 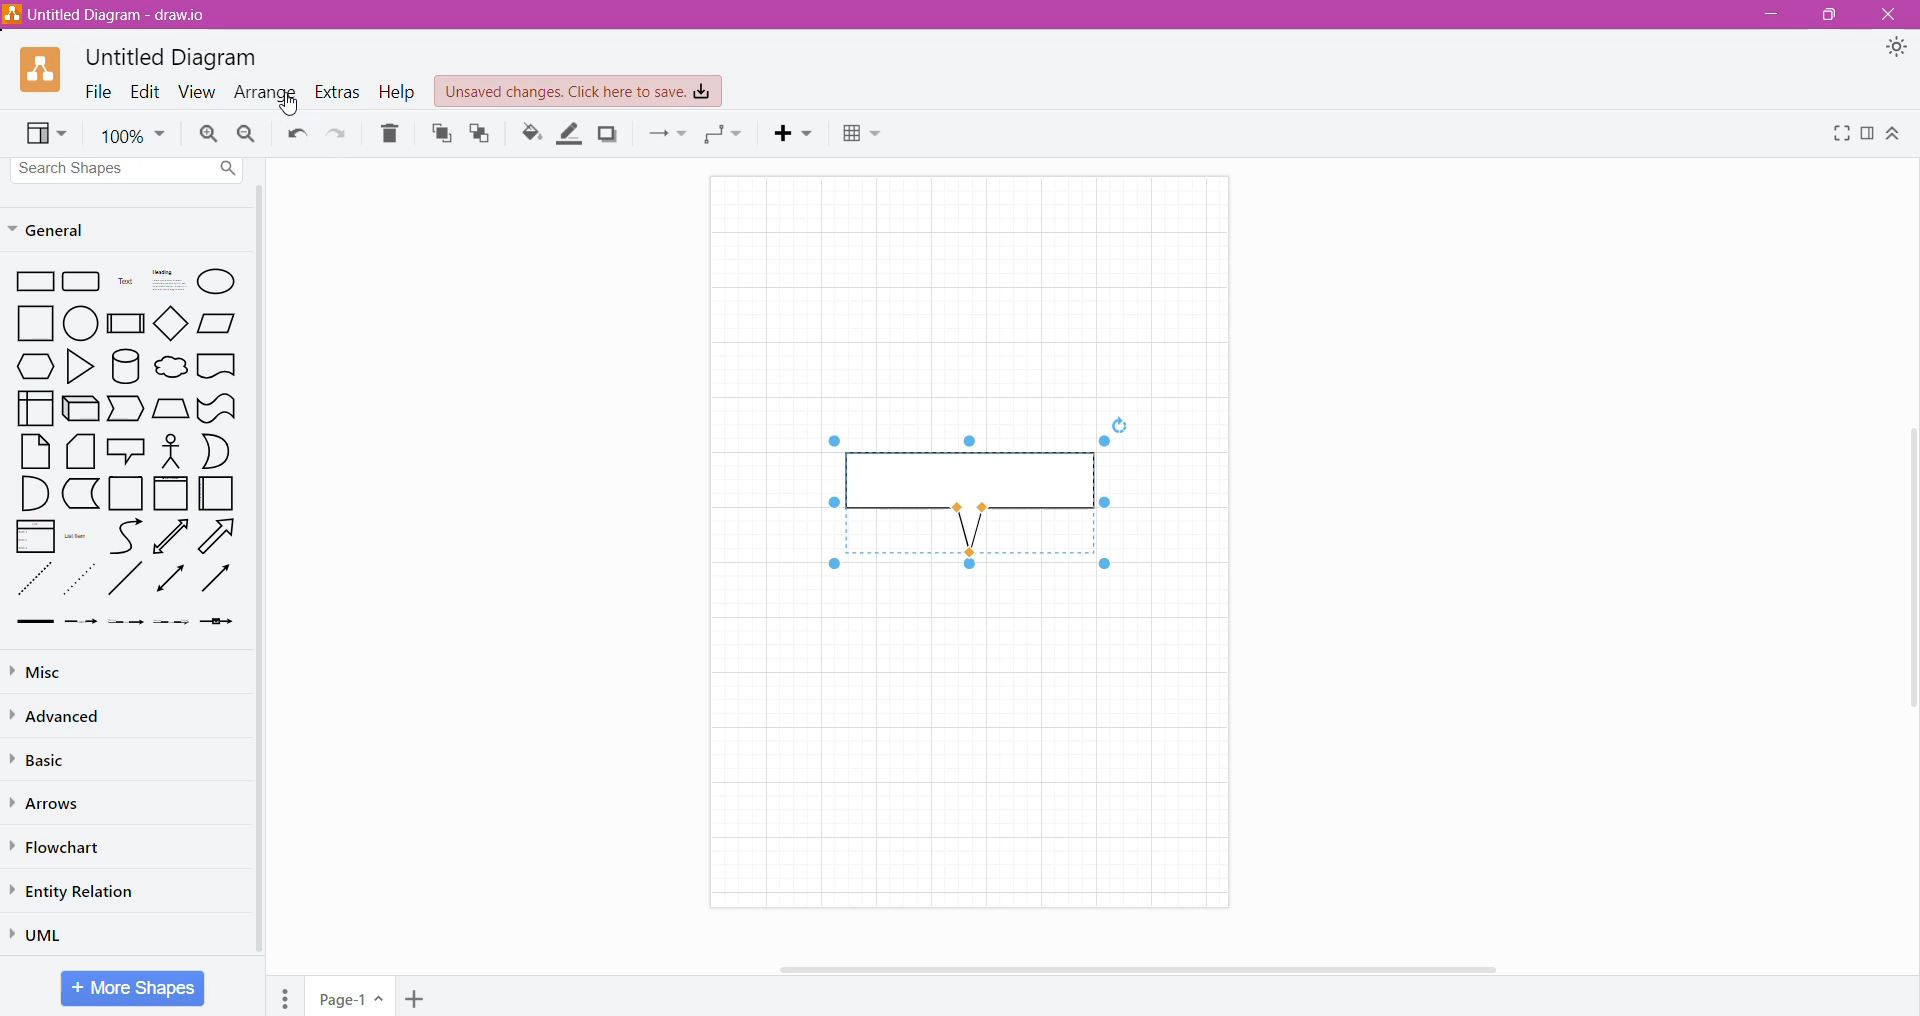 What do you see at coordinates (282, 104) in the screenshot?
I see `Cursor on arrange` at bounding box center [282, 104].